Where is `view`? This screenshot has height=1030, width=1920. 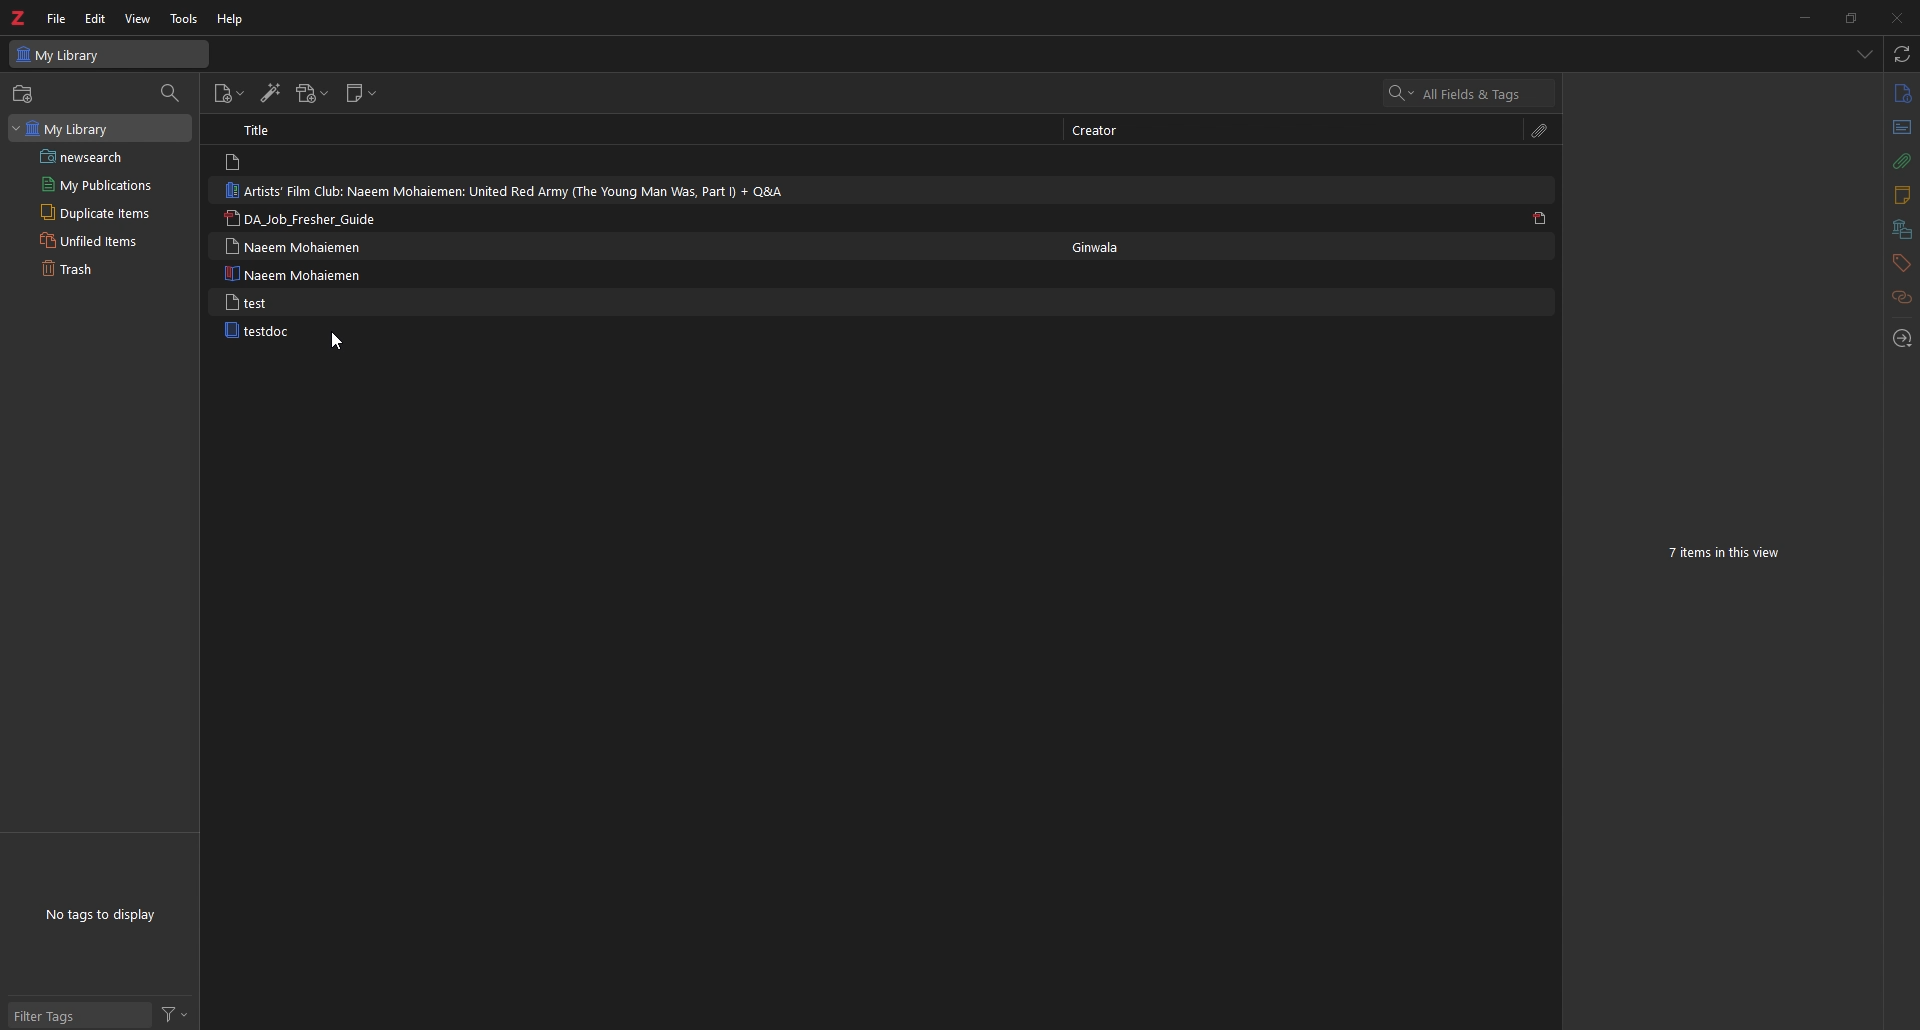
view is located at coordinates (138, 18).